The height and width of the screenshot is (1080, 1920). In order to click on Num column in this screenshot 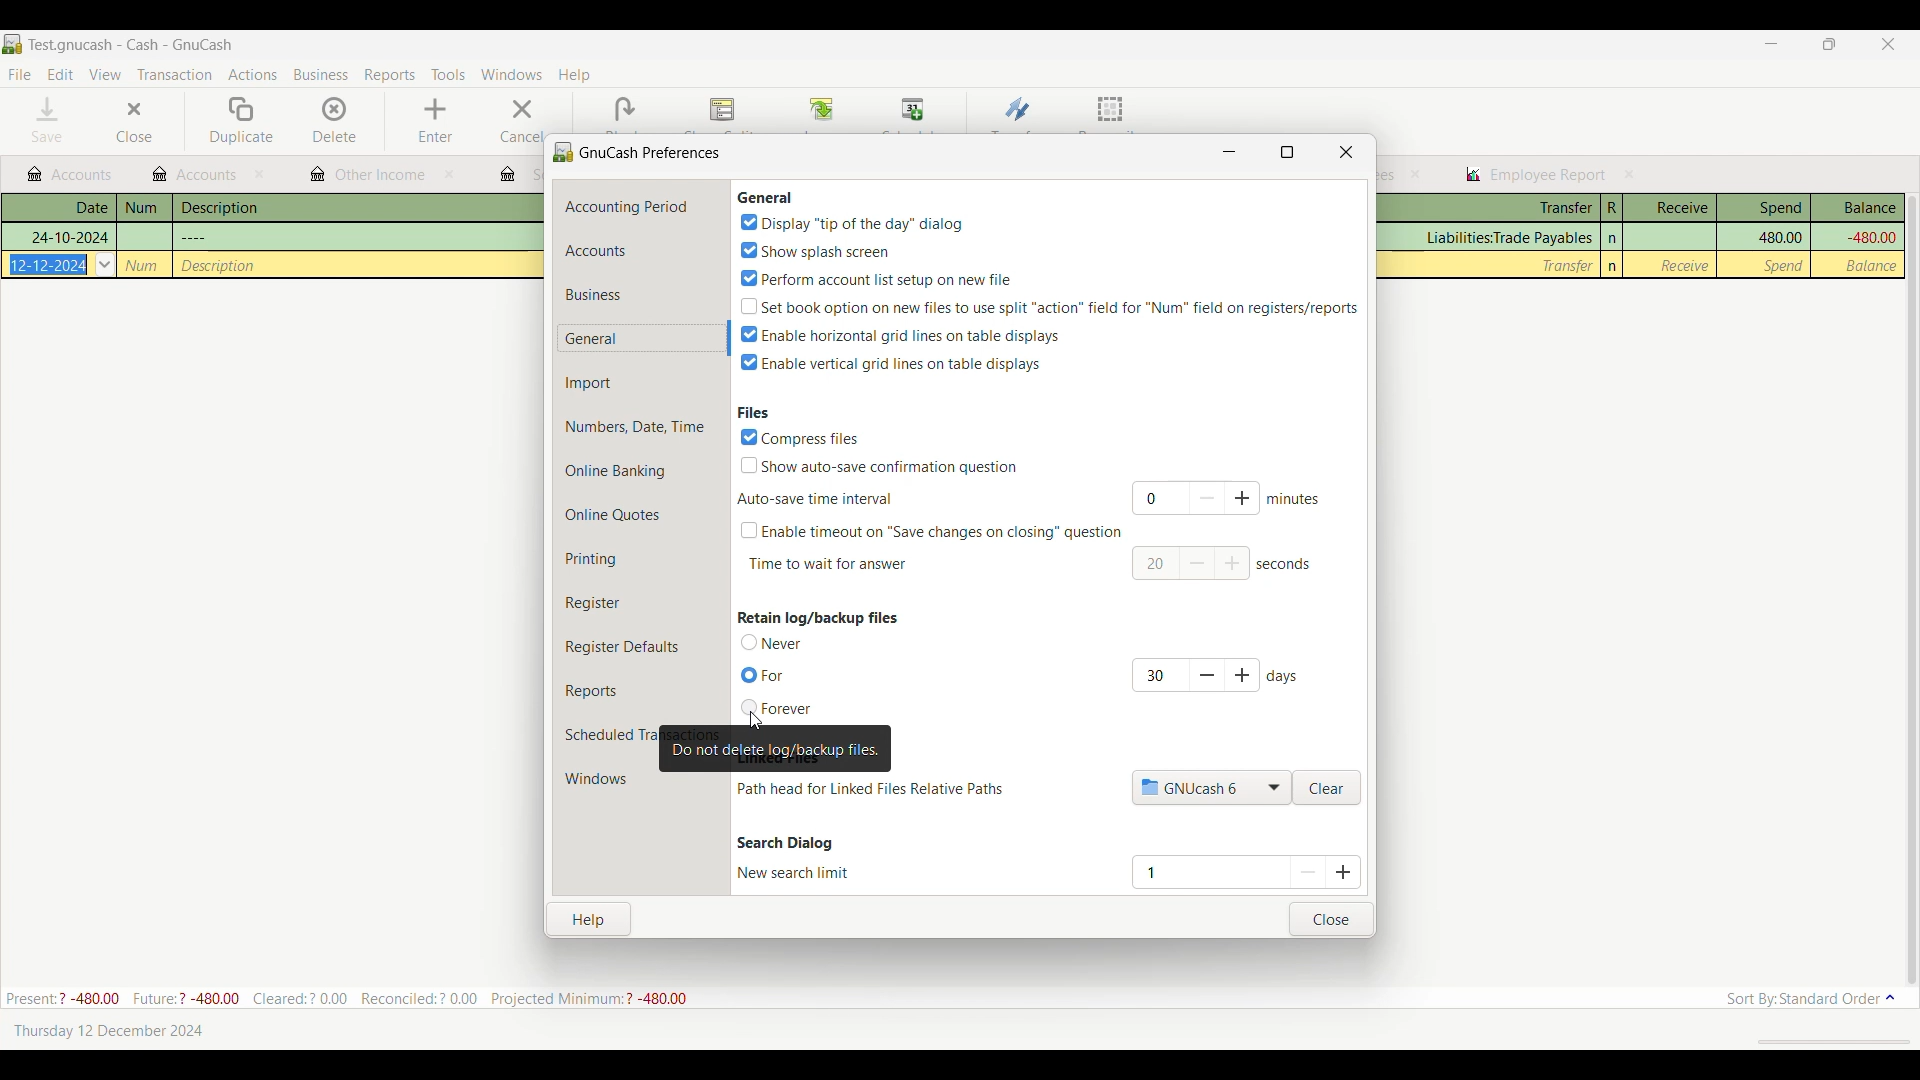, I will do `click(144, 208)`.